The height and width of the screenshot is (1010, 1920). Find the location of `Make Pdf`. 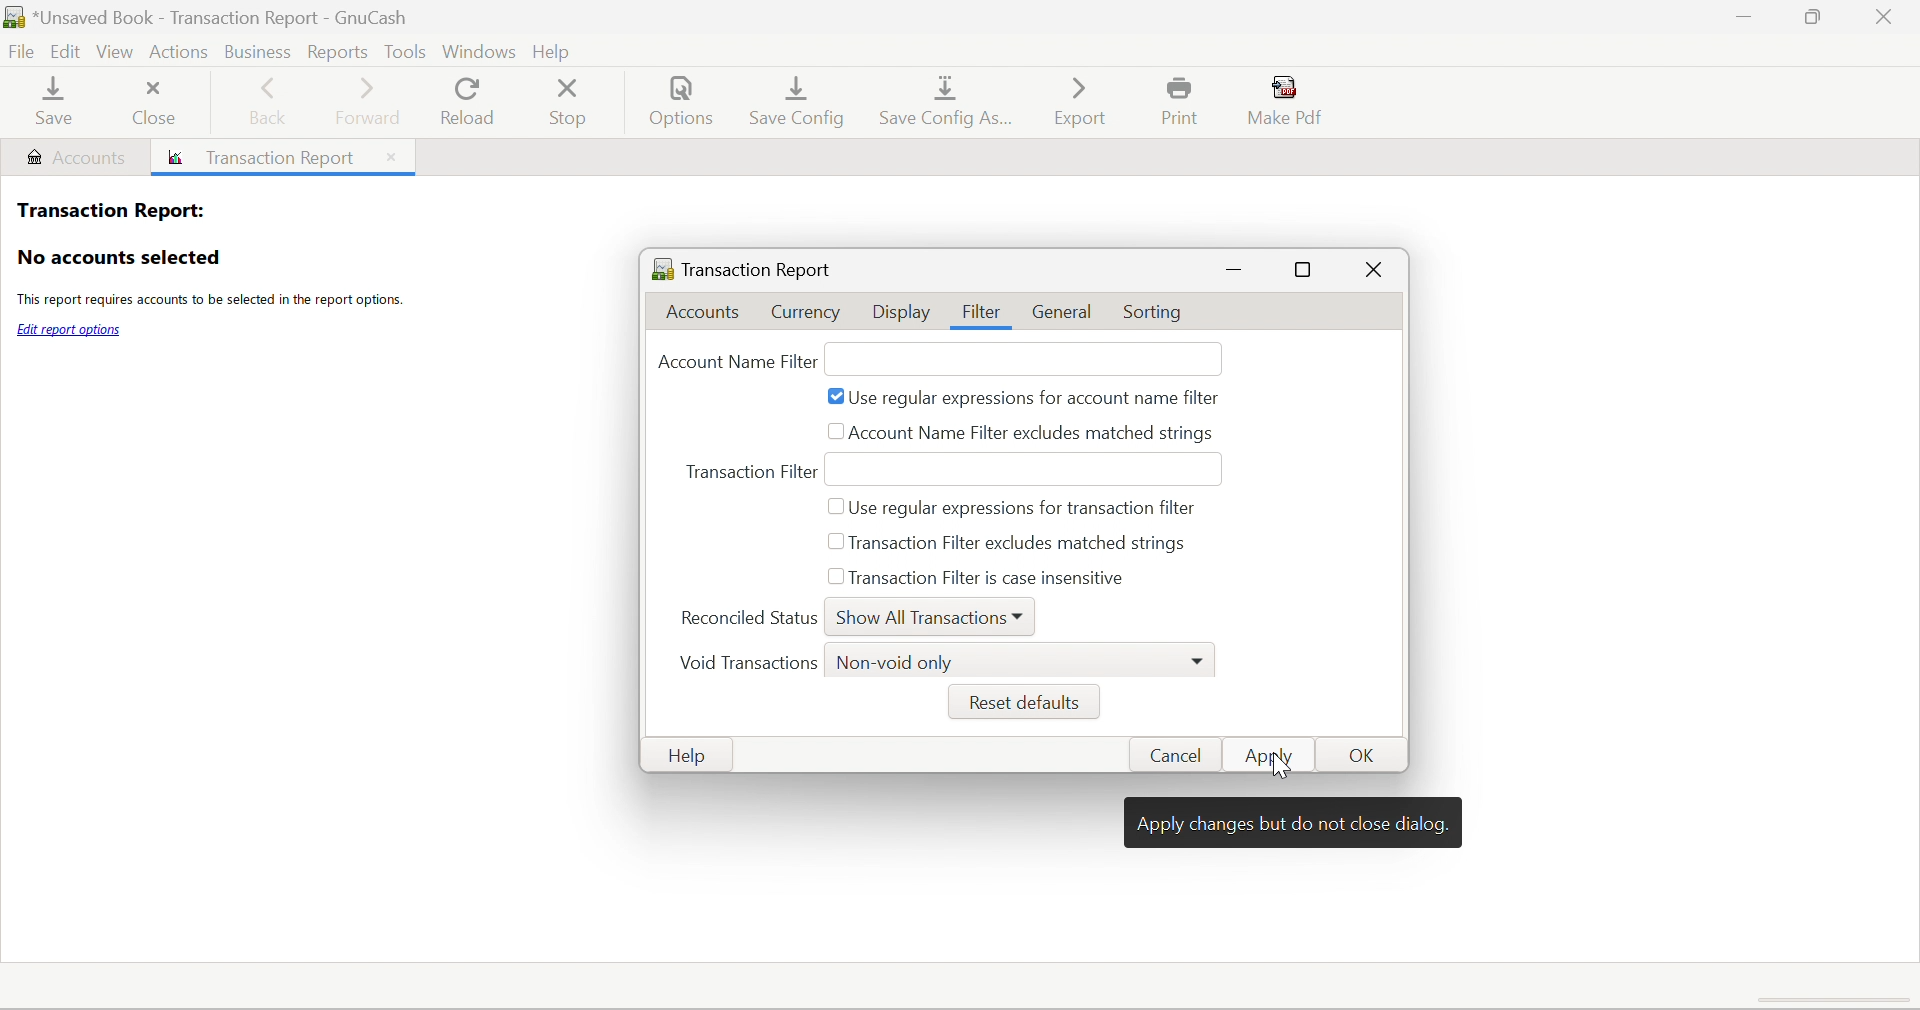

Make Pdf is located at coordinates (1291, 100).